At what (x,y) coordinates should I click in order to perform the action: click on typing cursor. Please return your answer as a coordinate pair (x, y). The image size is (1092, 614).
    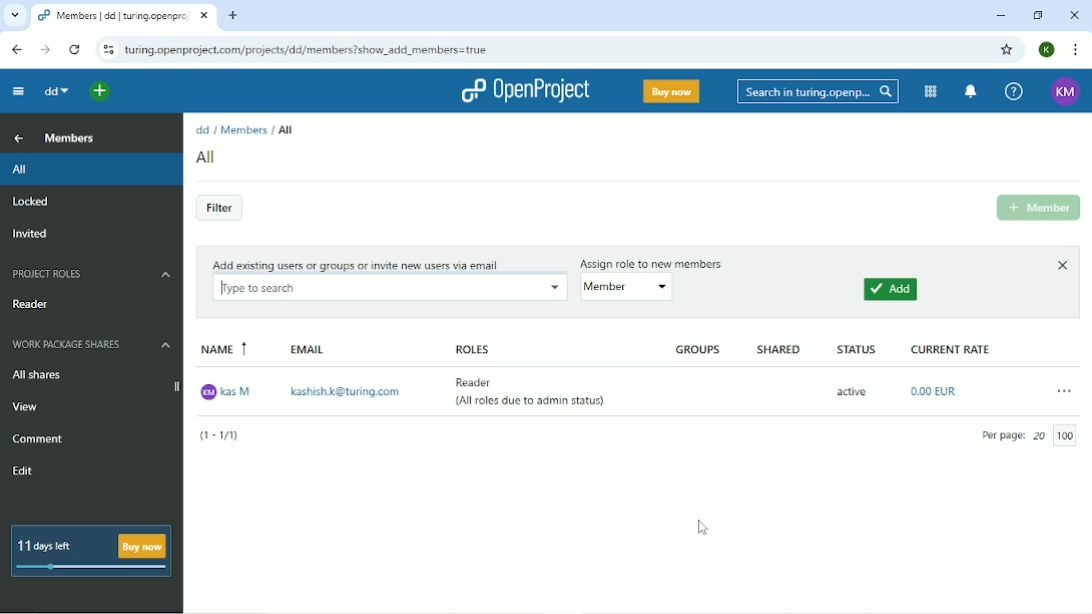
    Looking at the image, I should click on (225, 286).